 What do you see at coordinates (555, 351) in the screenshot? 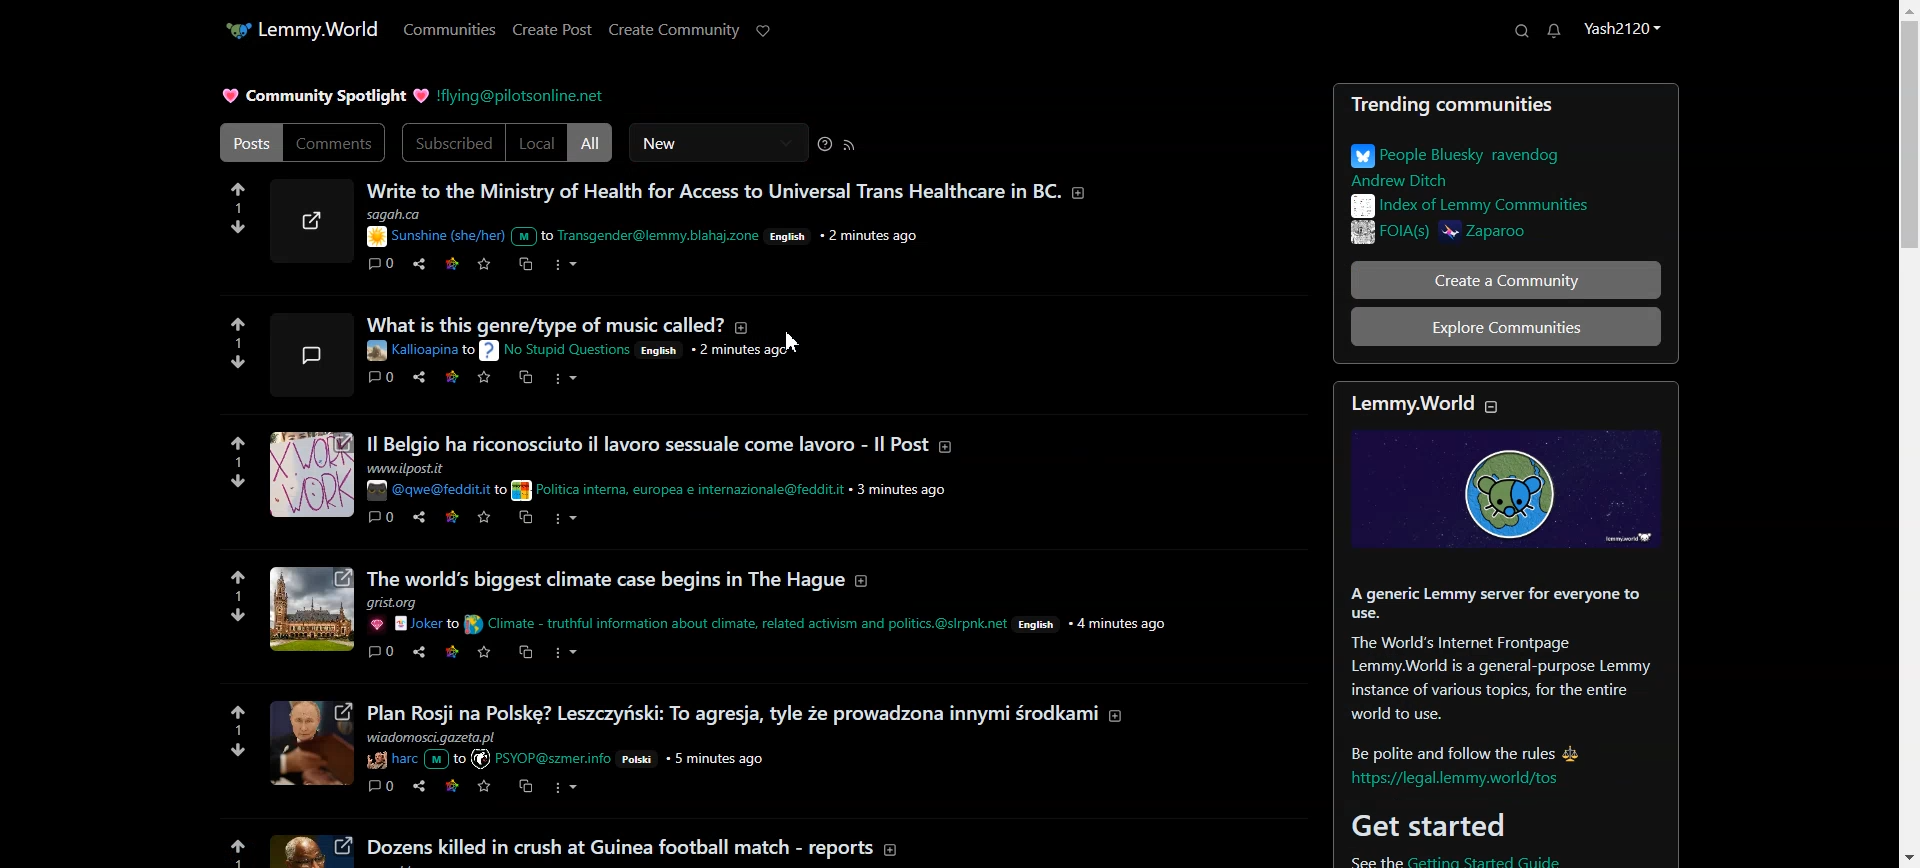
I see `Hyperlink` at bounding box center [555, 351].